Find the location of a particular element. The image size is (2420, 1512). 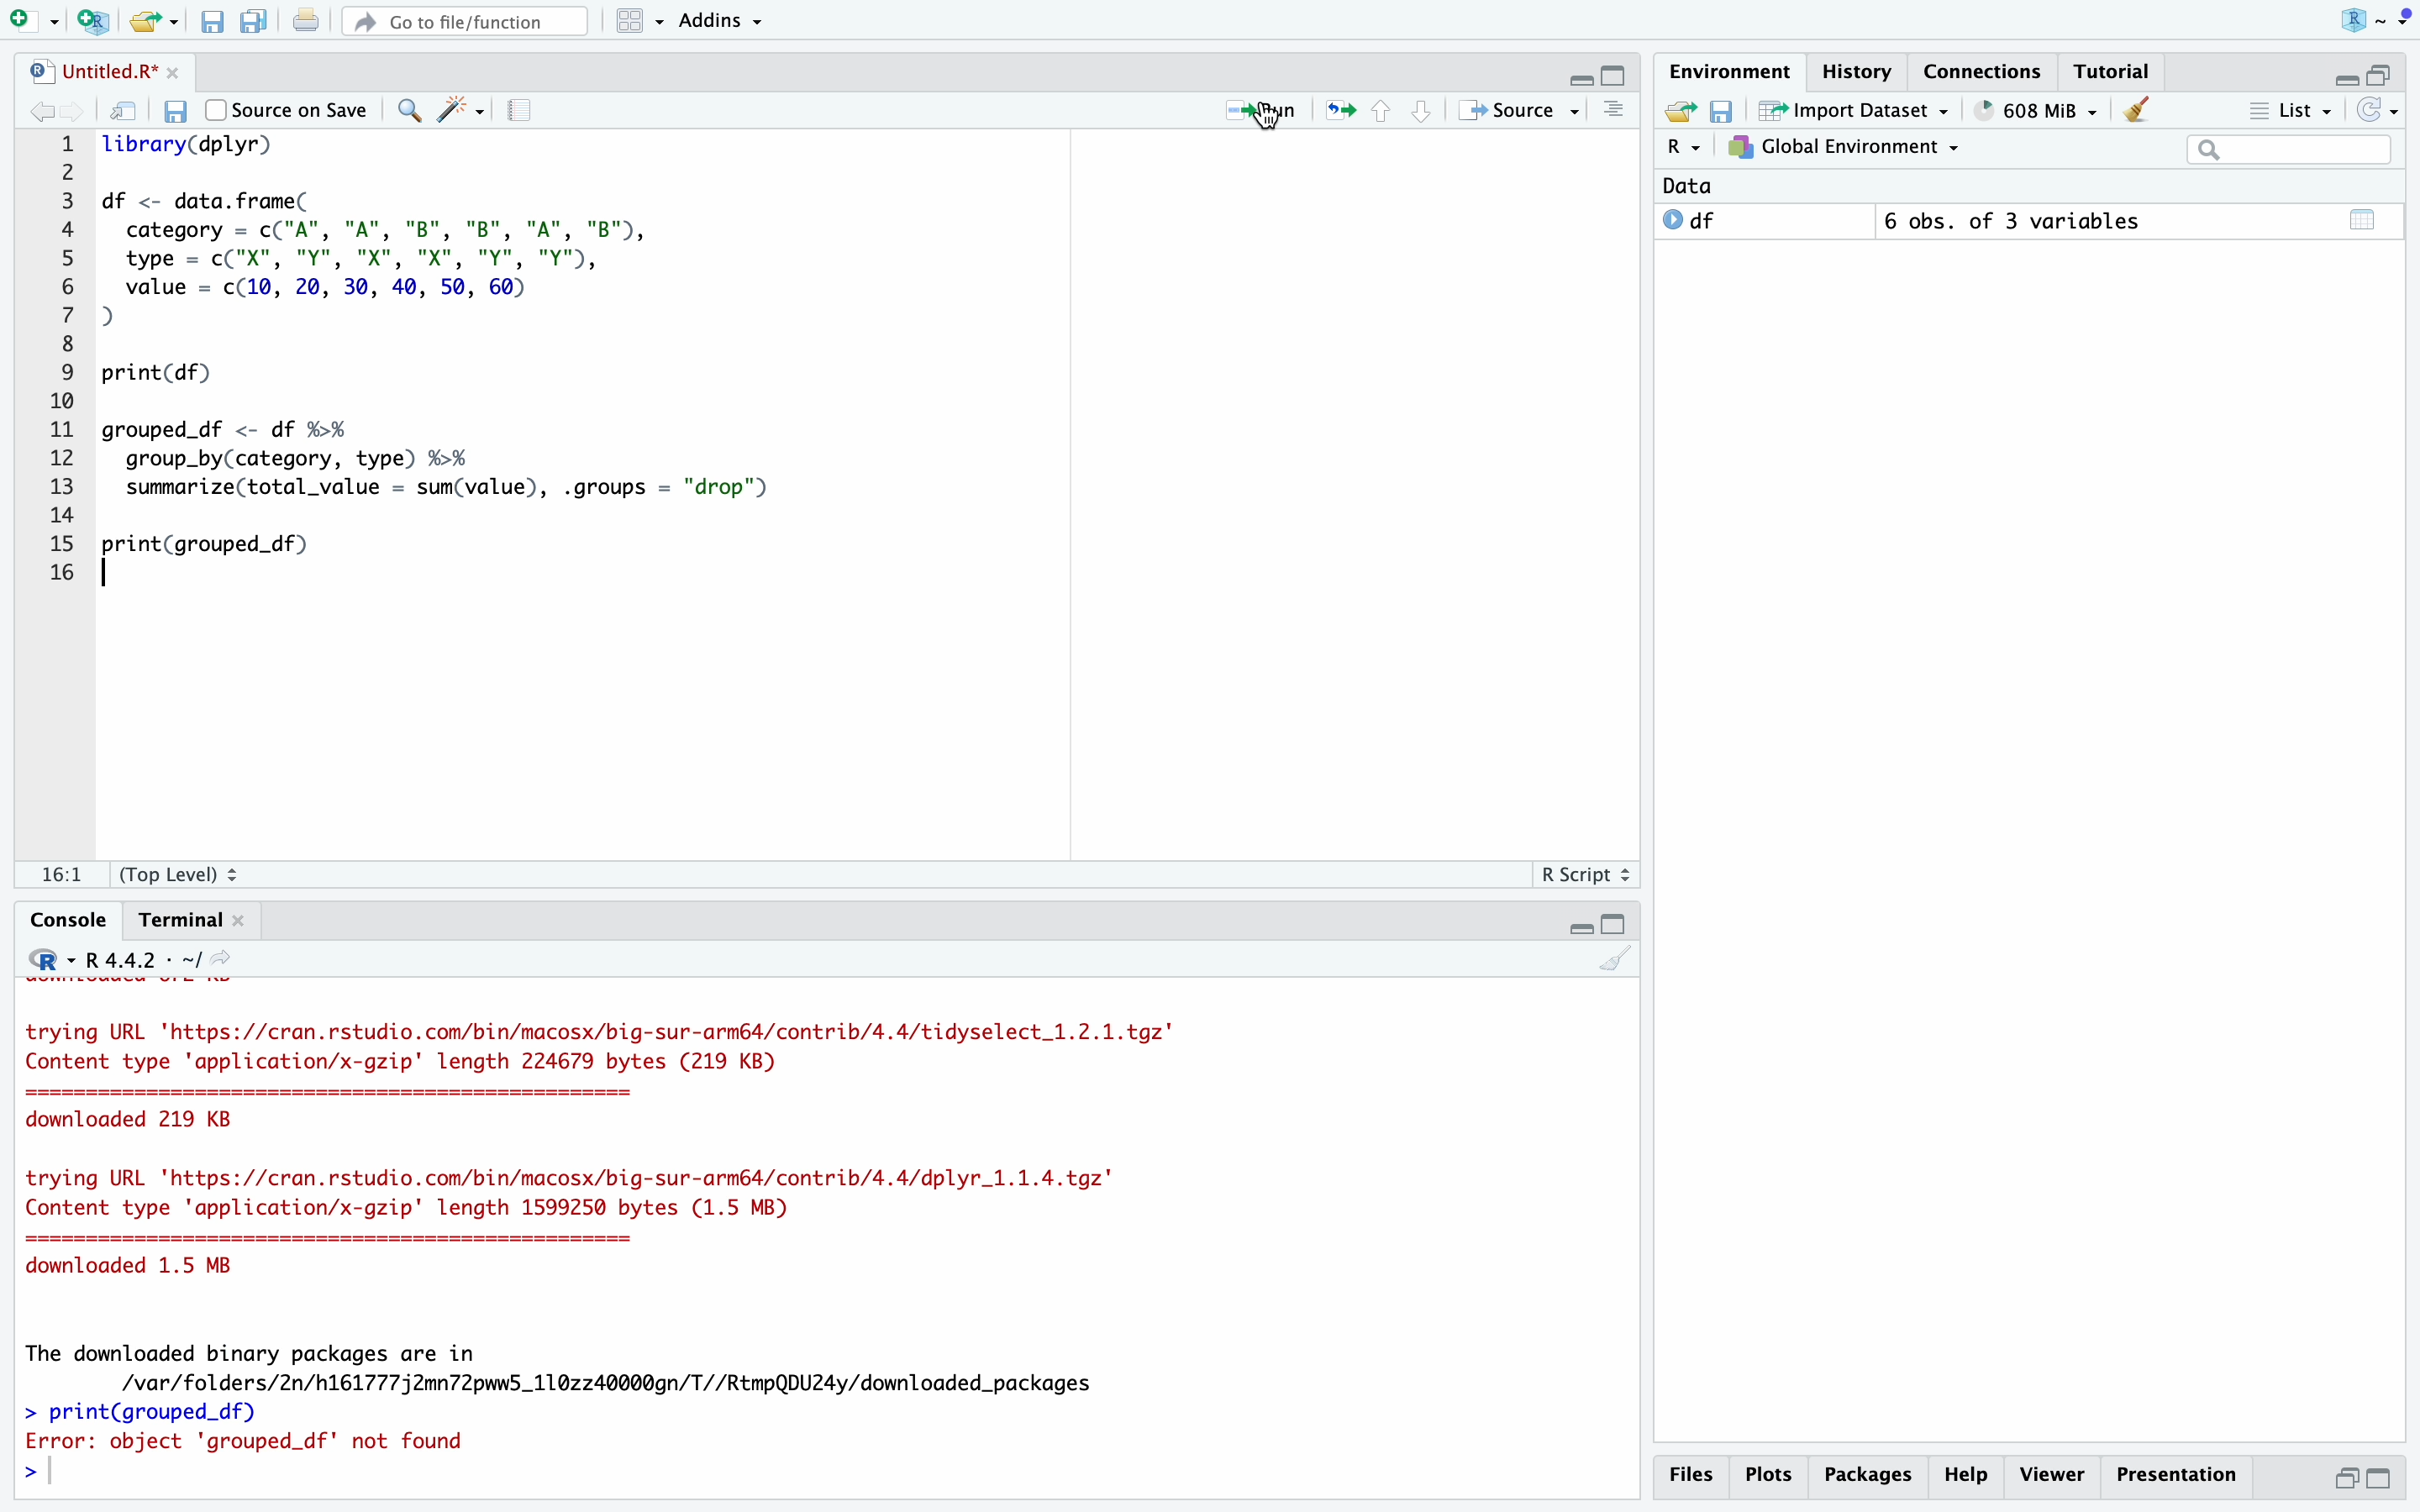

Import Dataset is located at coordinates (1857, 109).